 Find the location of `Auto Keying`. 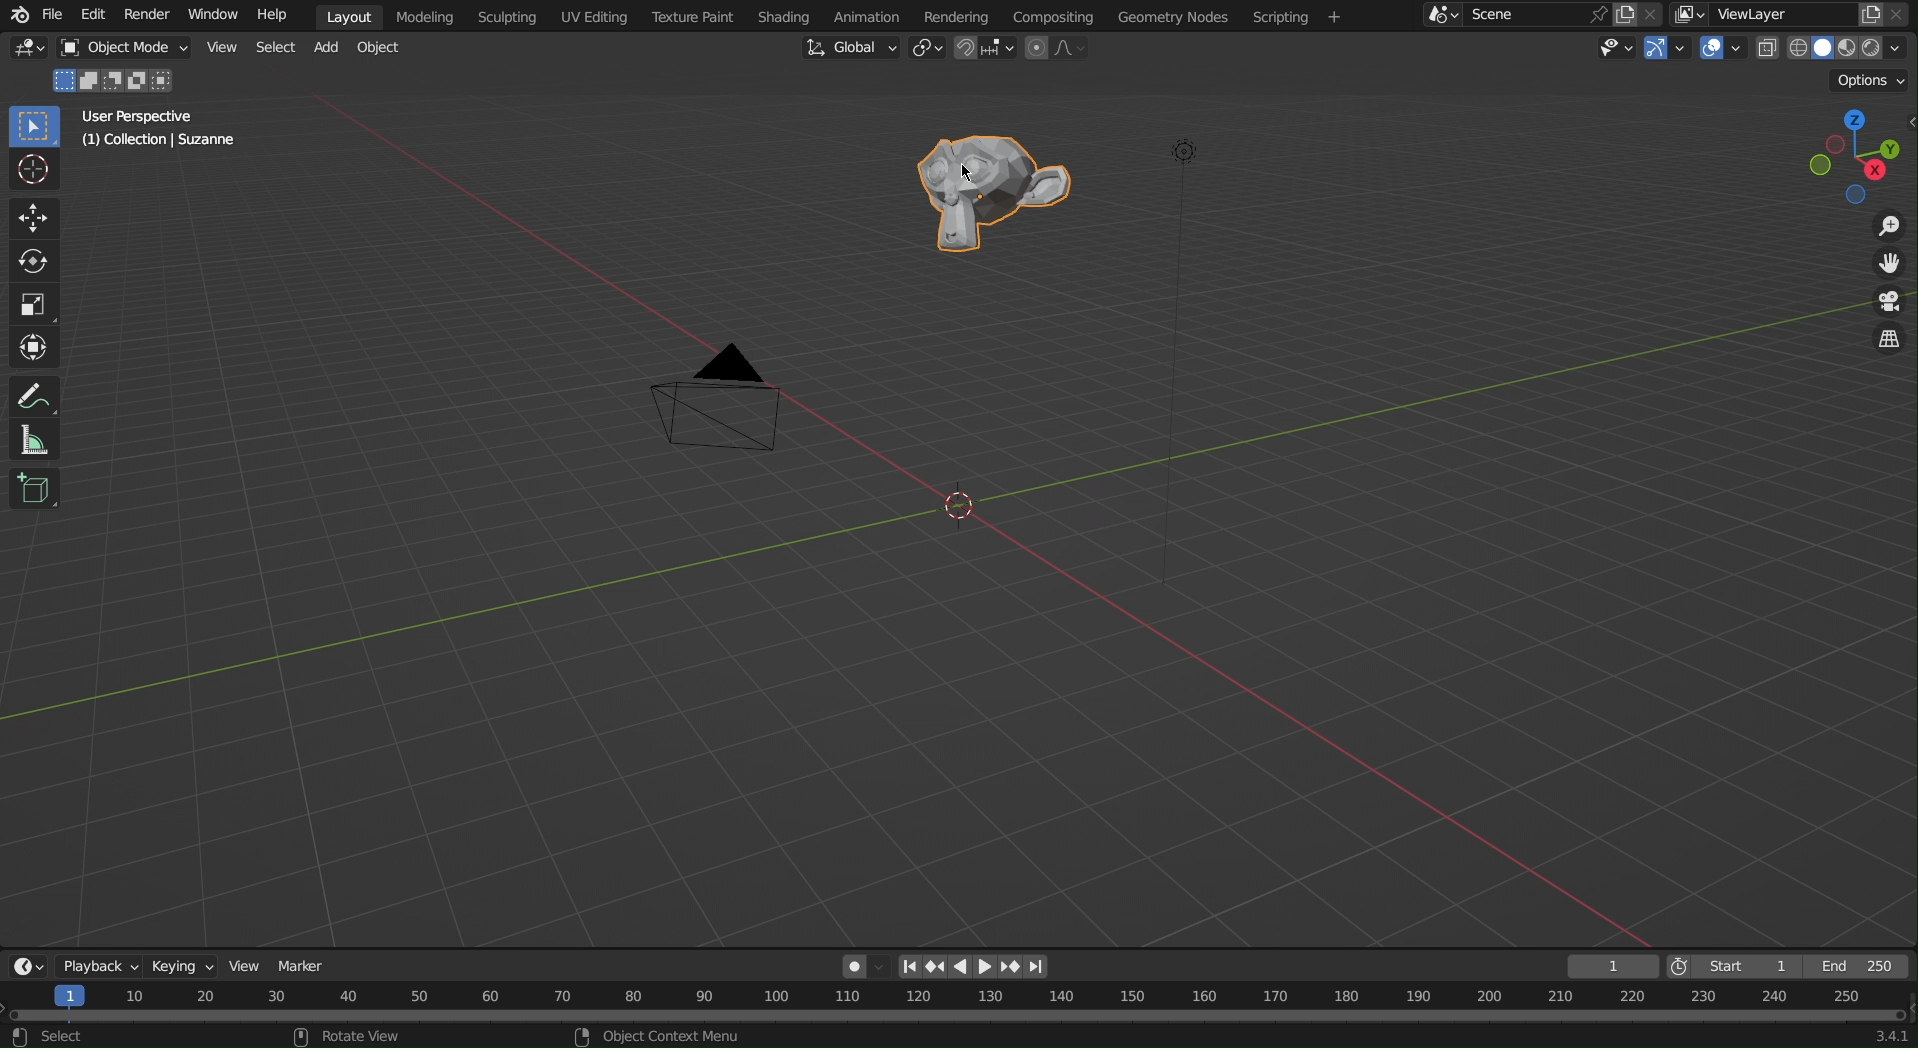

Auto Keying is located at coordinates (866, 967).